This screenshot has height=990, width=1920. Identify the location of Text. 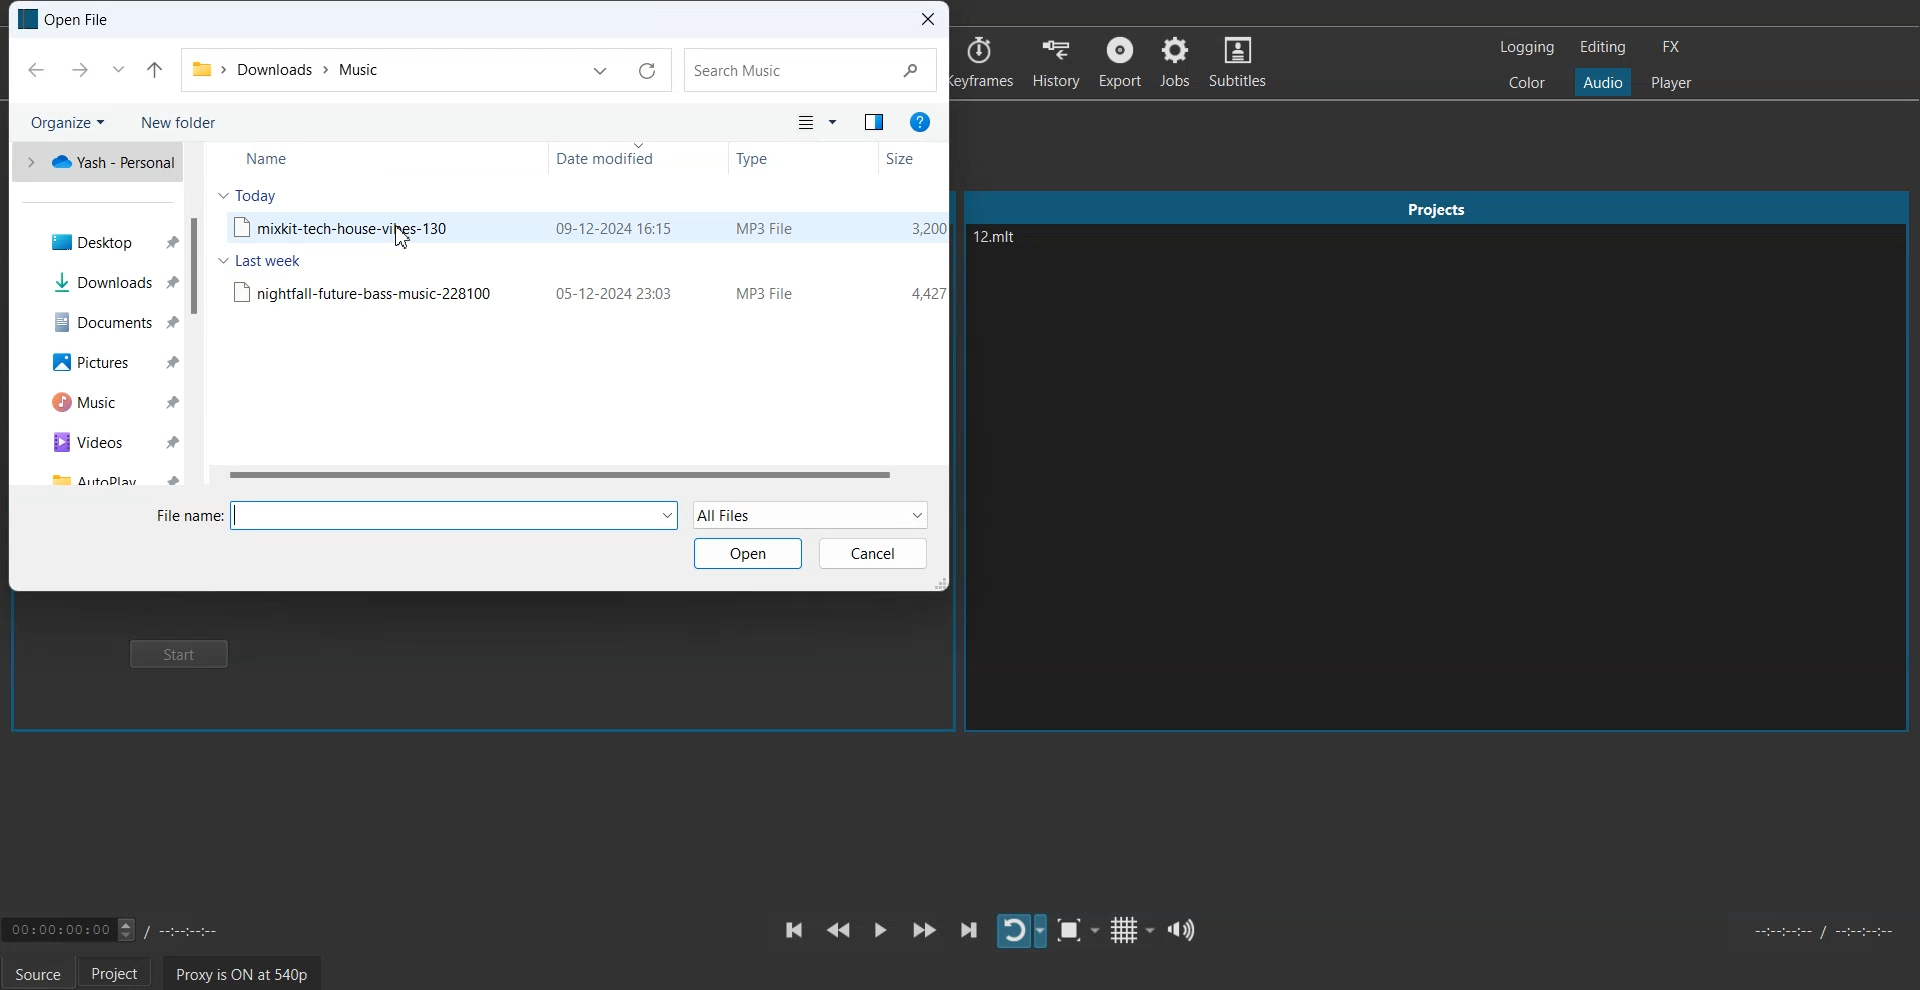
(65, 19).